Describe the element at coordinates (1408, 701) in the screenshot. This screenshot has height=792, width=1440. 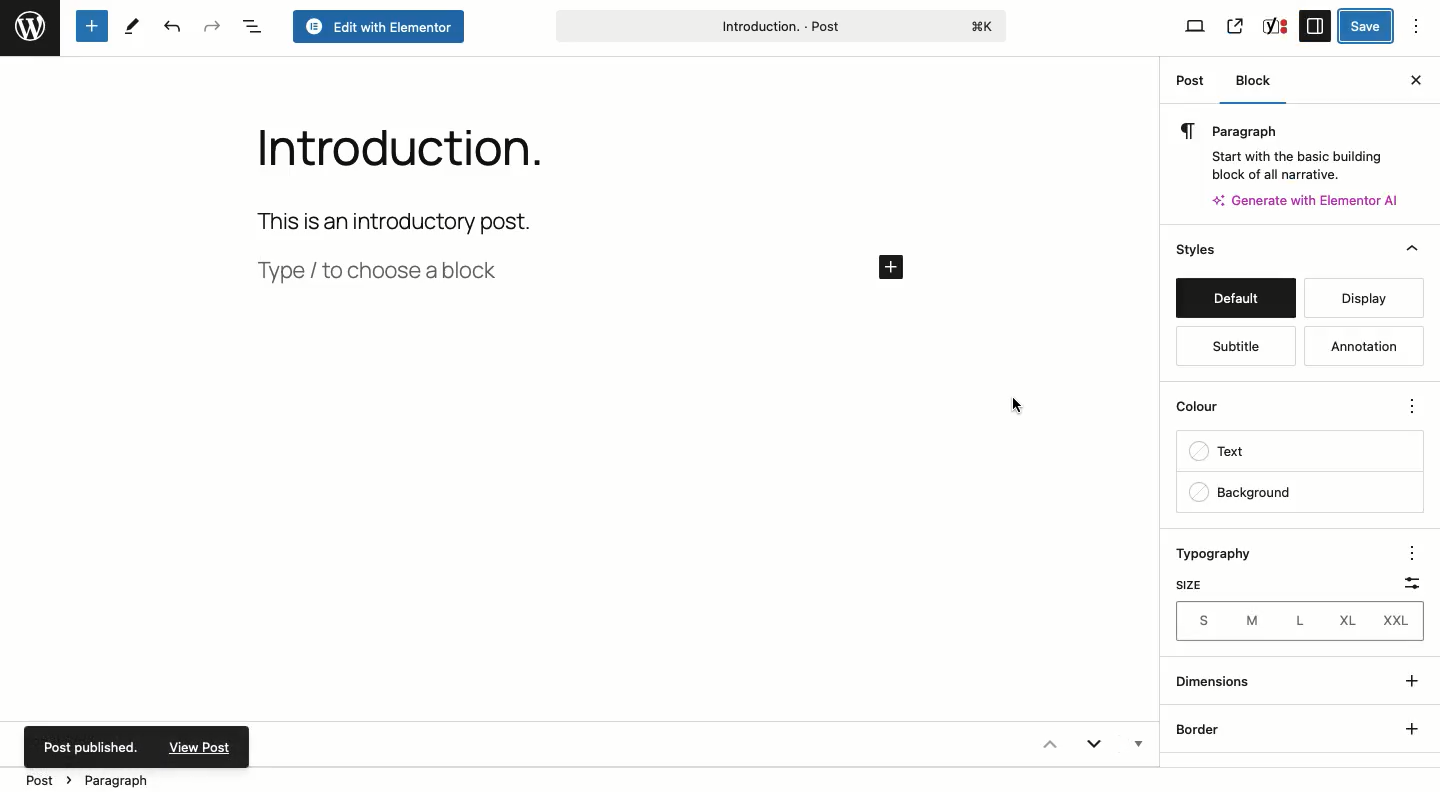
I see `Show` at that location.